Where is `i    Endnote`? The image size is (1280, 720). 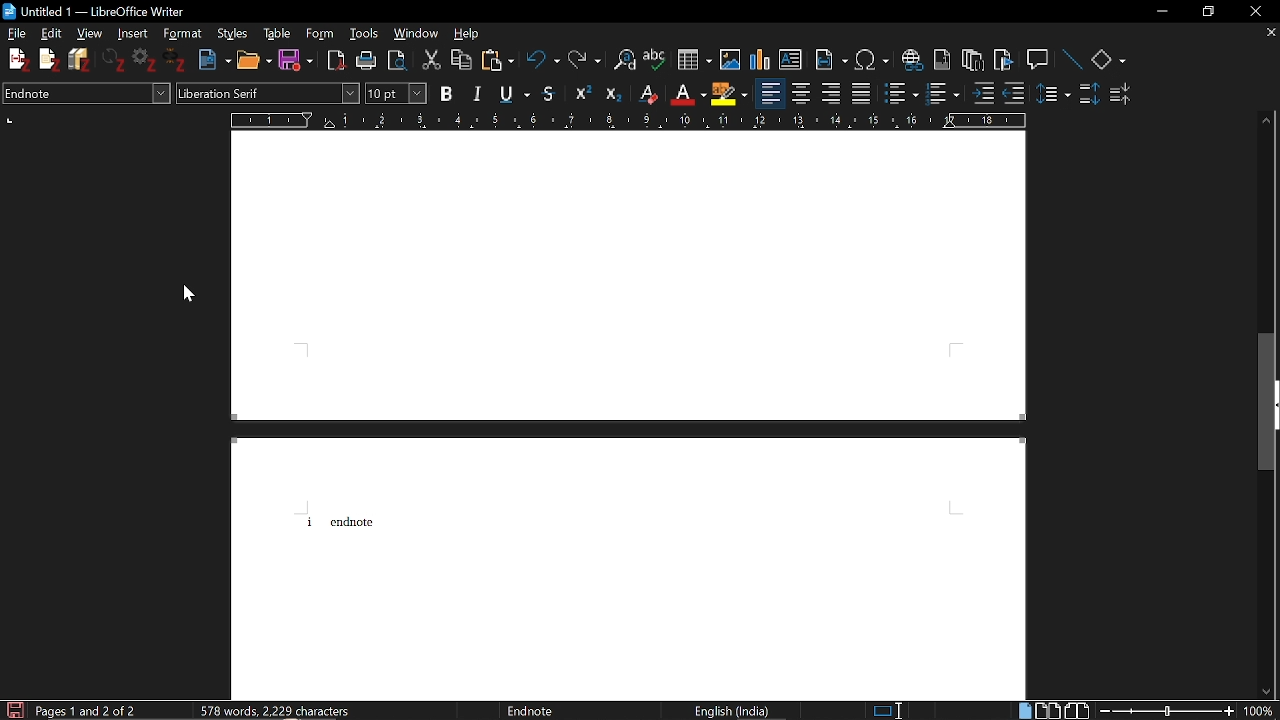 i    Endnote is located at coordinates (338, 526).